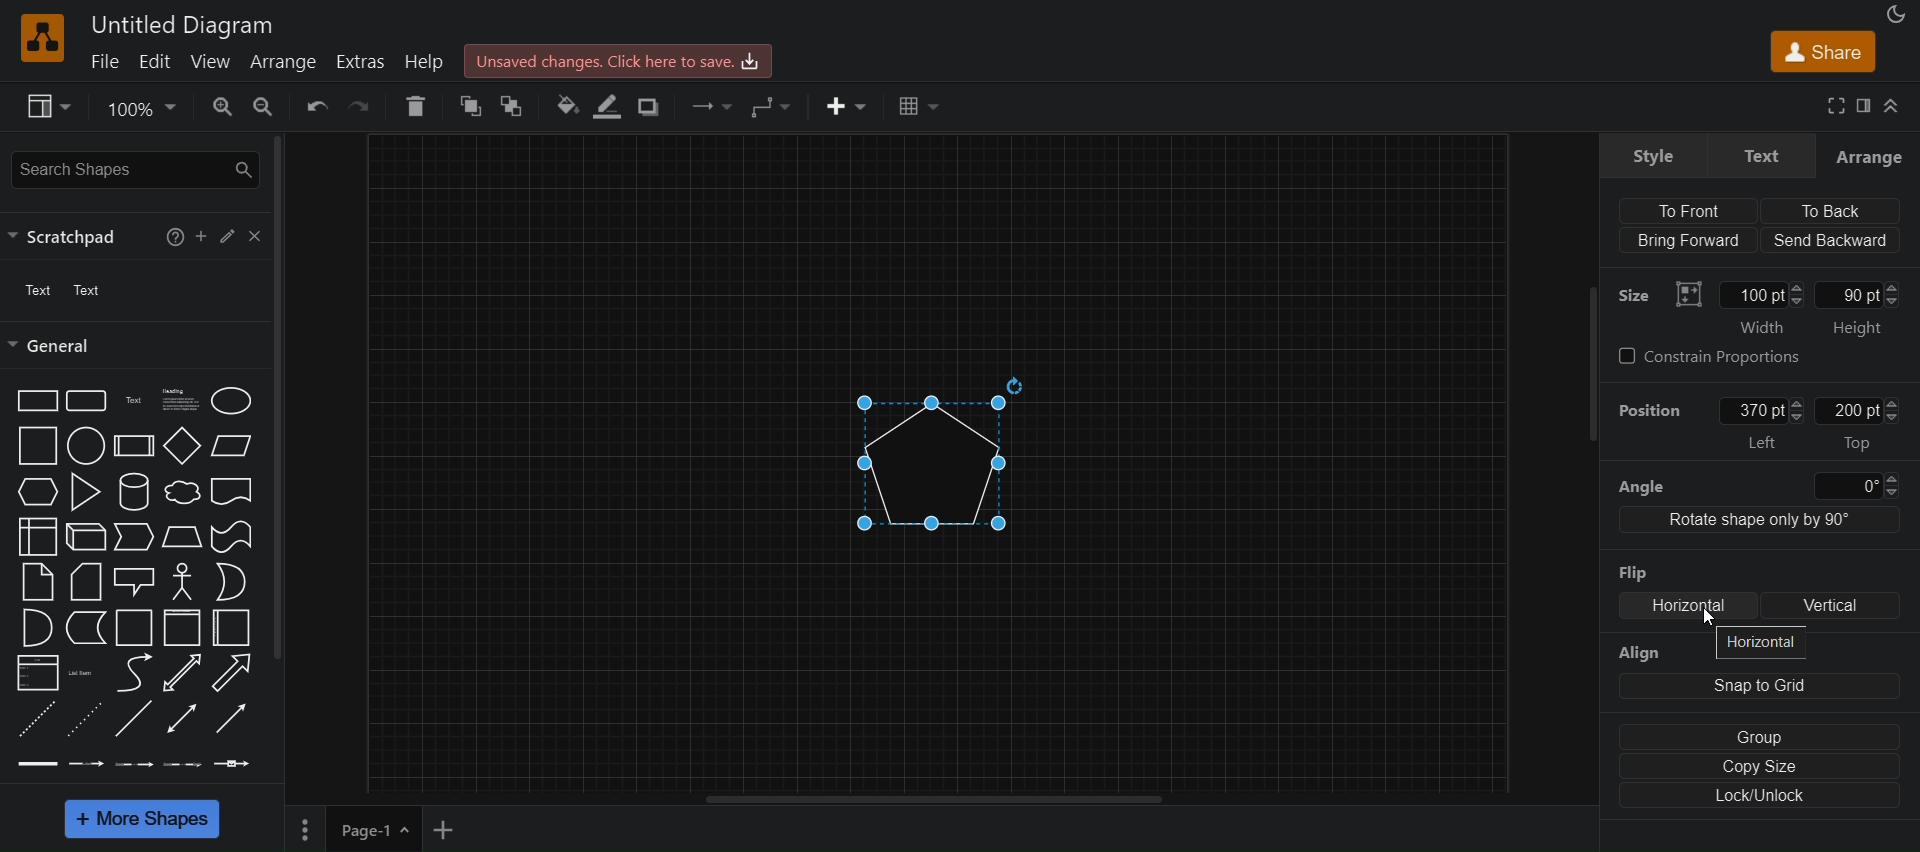 The height and width of the screenshot is (852, 1920). Describe the element at coordinates (1891, 485) in the screenshot. I see `Increase/Decrease angle` at that location.